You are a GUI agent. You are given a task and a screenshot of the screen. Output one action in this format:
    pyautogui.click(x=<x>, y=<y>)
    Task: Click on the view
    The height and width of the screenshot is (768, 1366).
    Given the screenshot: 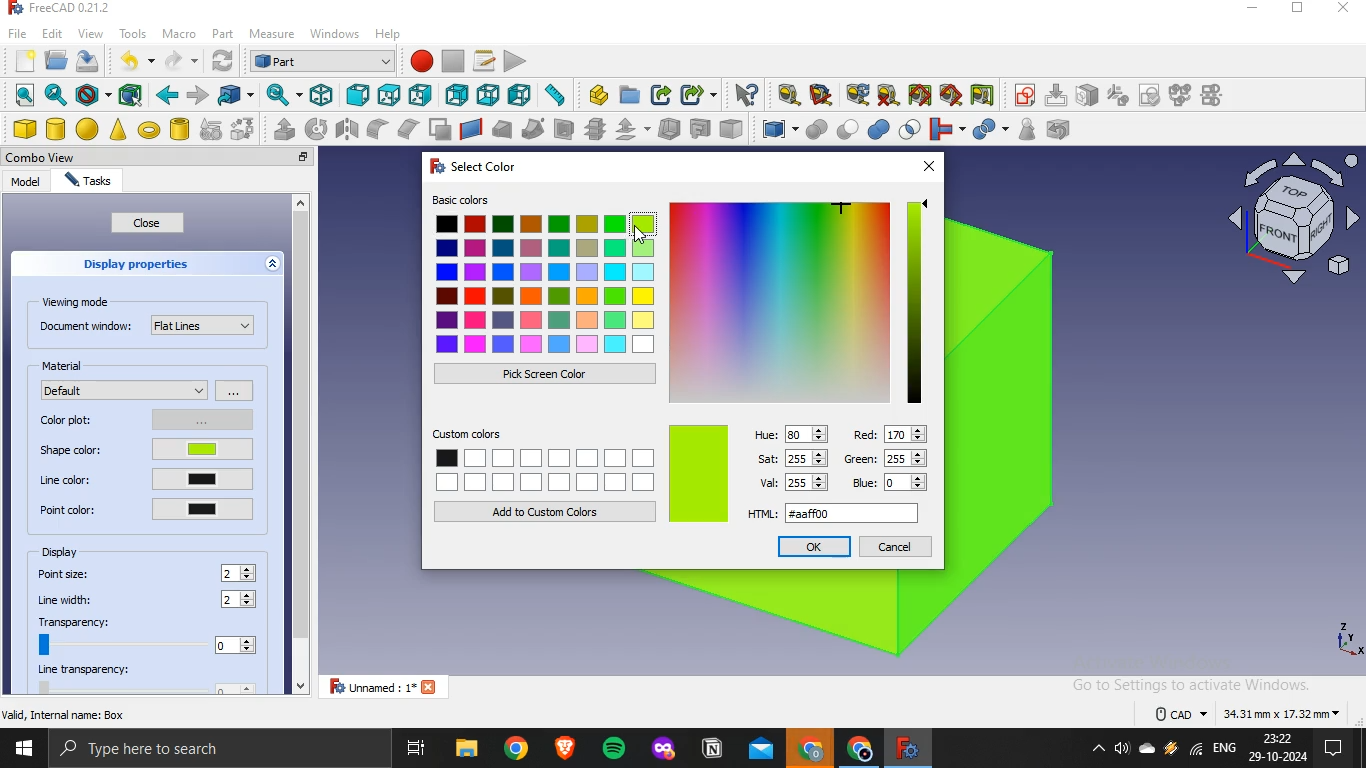 What is the action you would take?
    pyautogui.click(x=90, y=33)
    